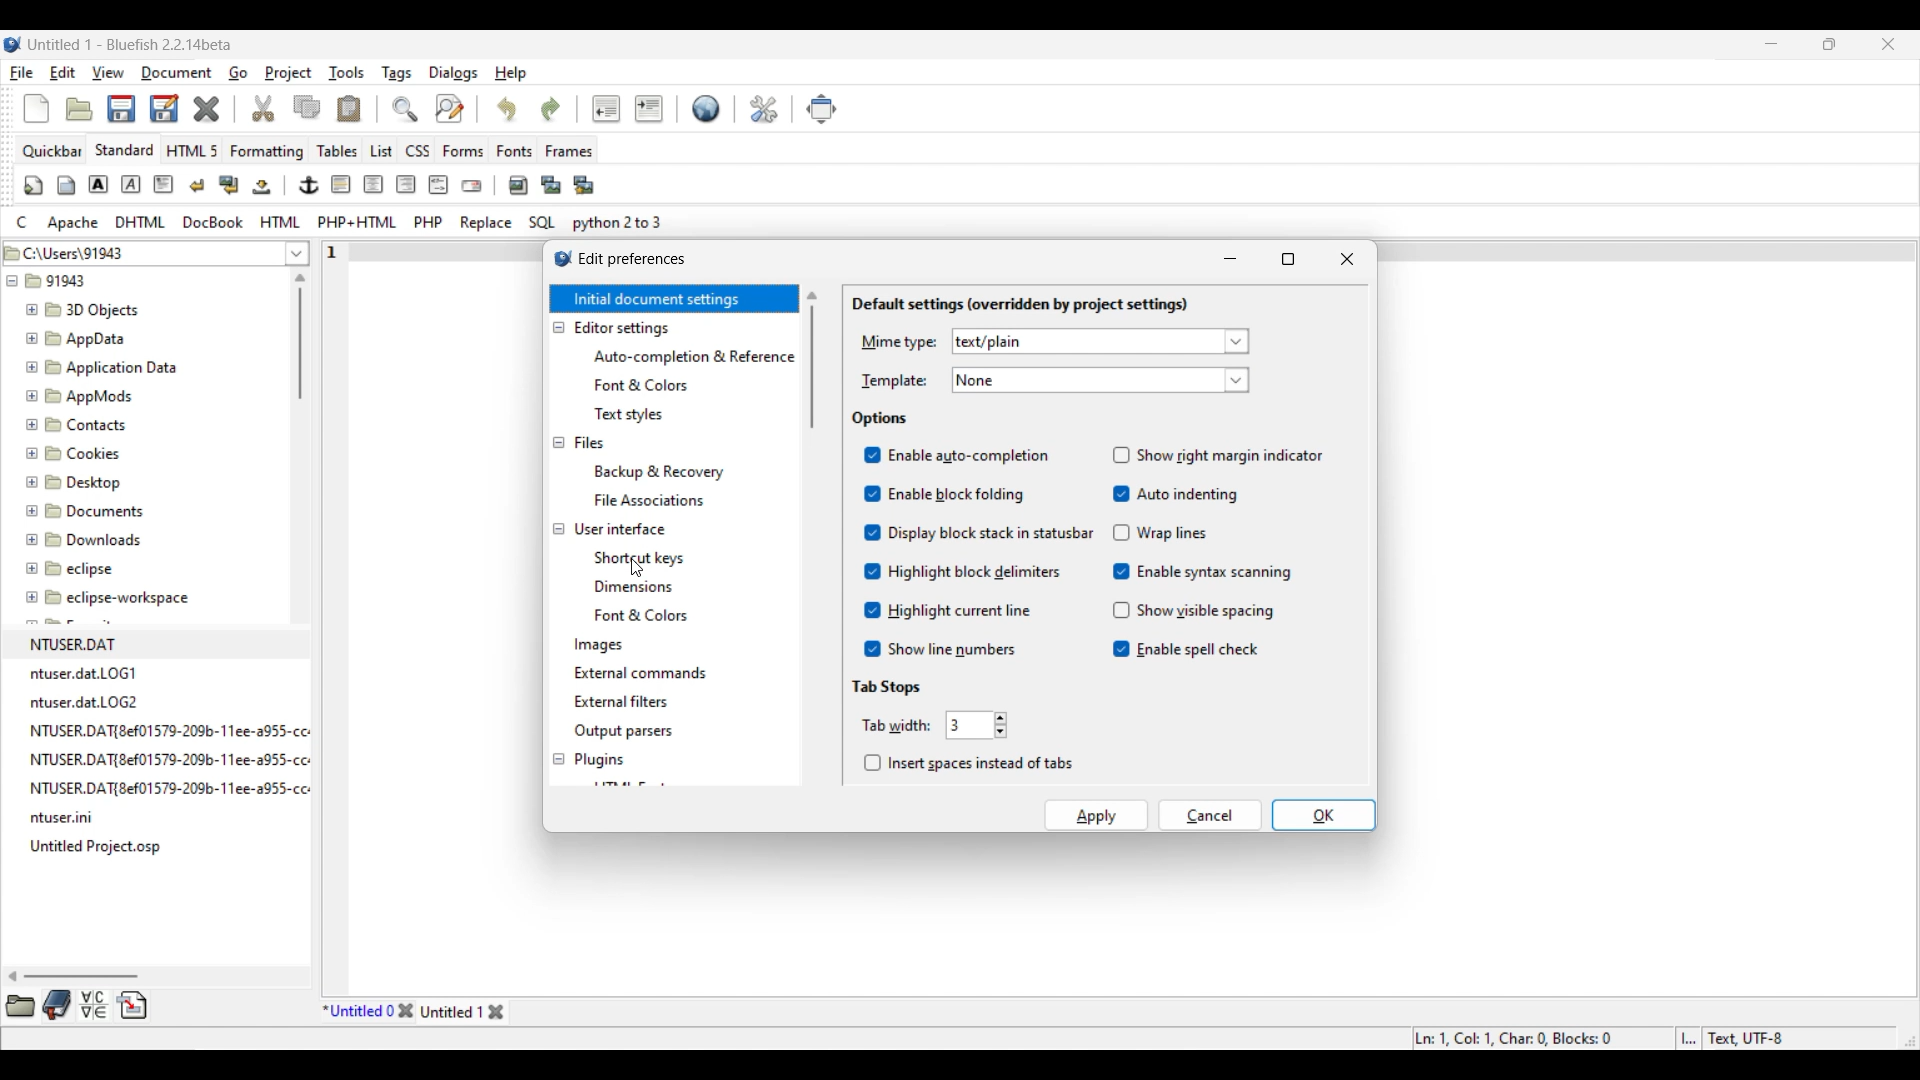 This screenshot has width=1920, height=1080. Describe the element at coordinates (177, 73) in the screenshot. I see `Document menu` at that location.